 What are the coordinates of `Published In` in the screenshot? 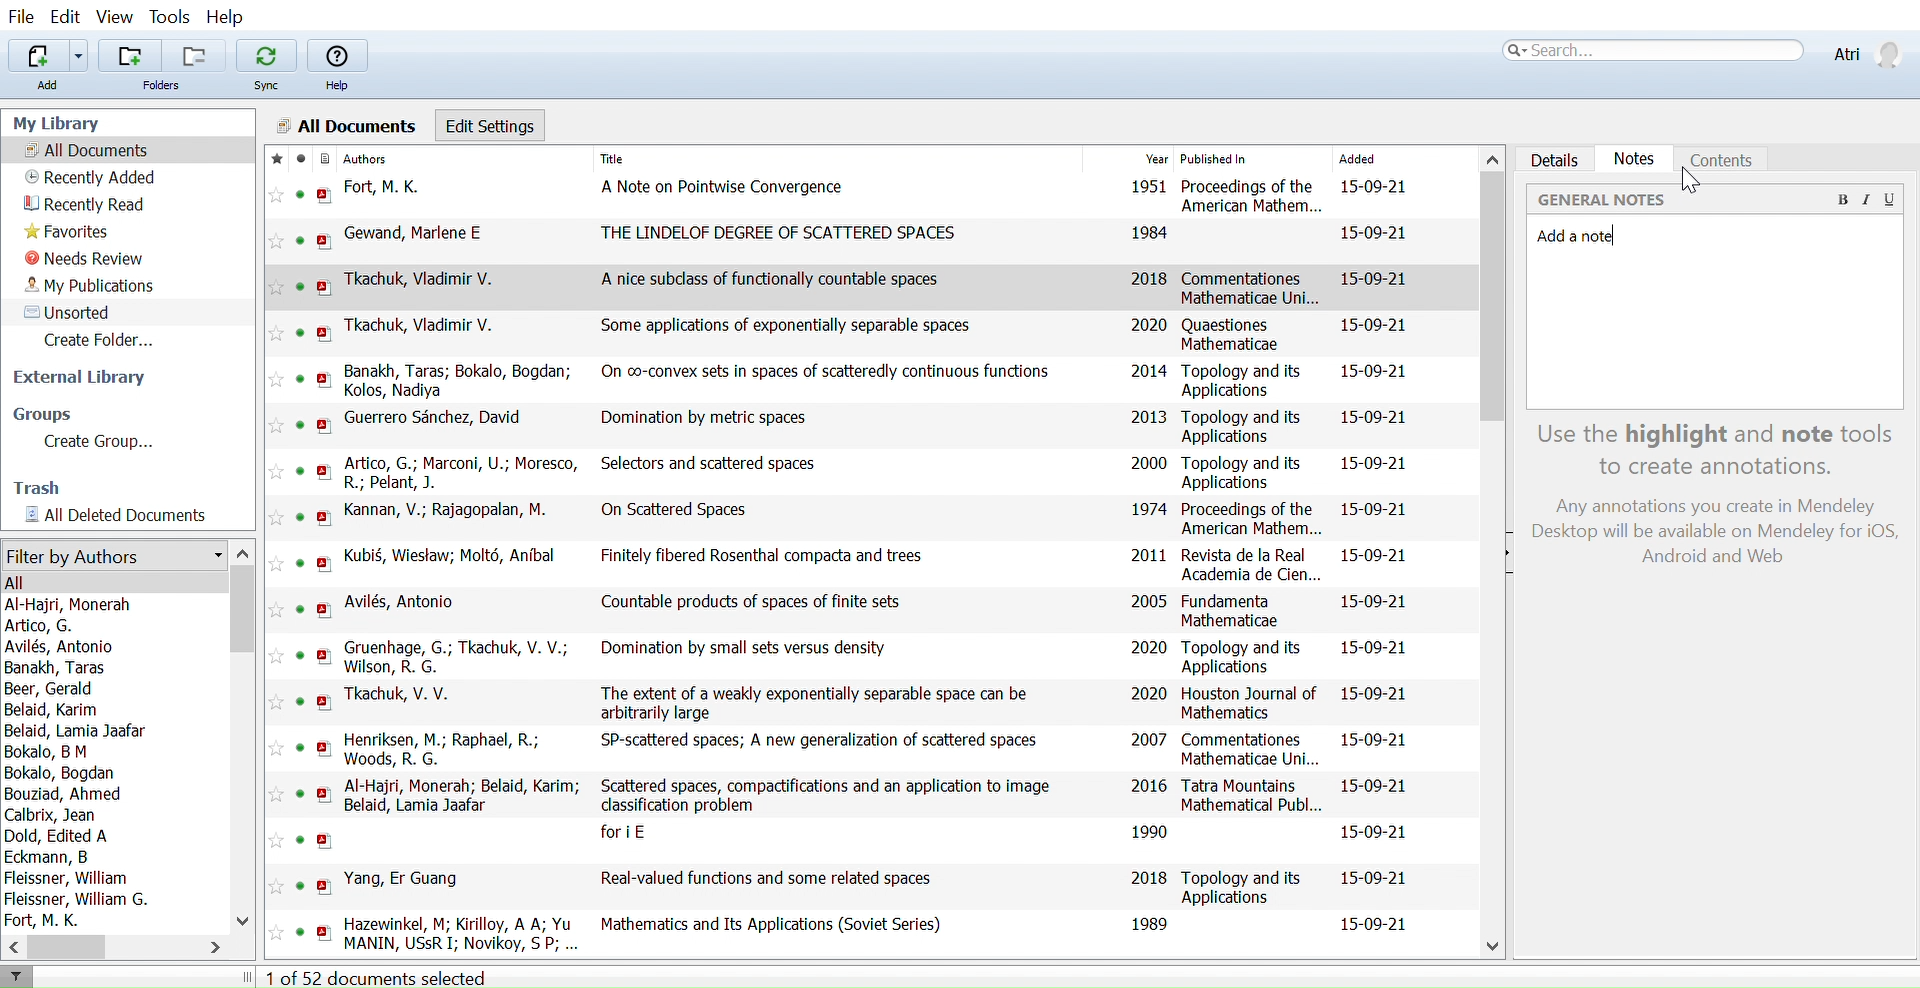 It's located at (1215, 159).